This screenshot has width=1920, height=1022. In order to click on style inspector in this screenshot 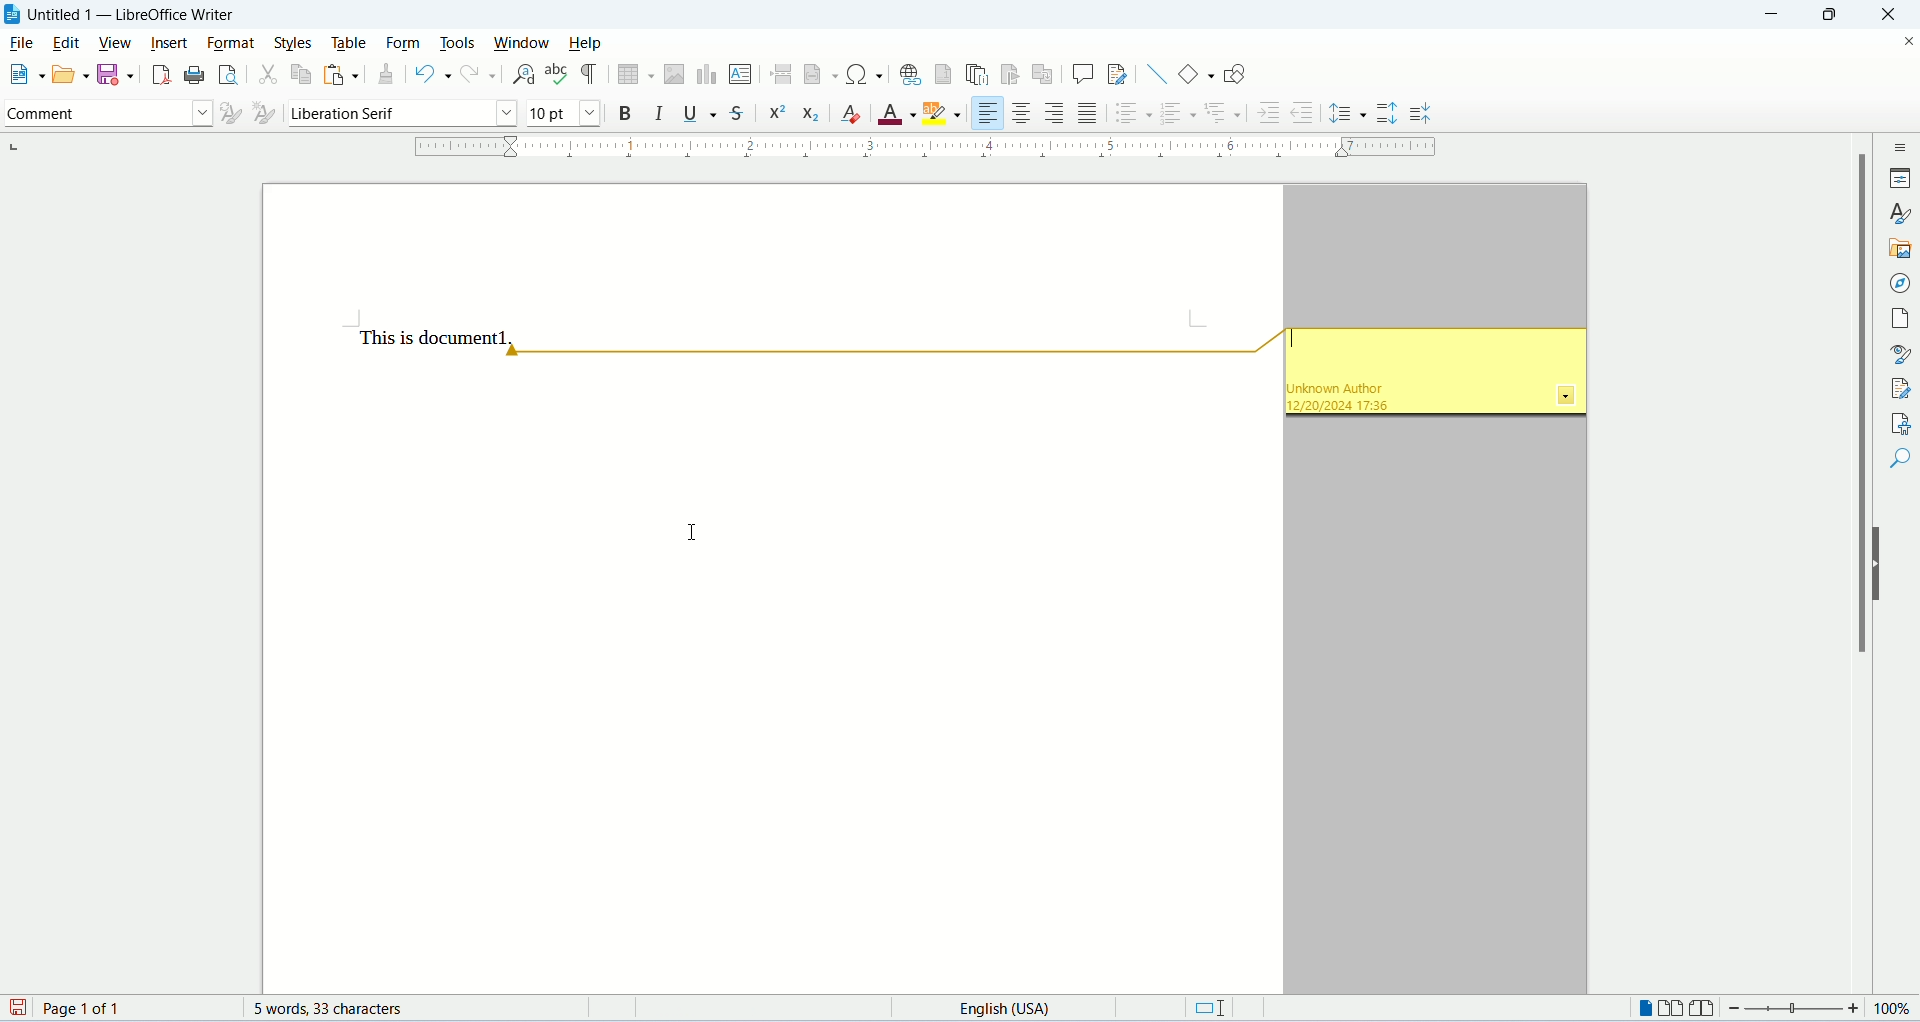, I will do `click(1897, 355)`.